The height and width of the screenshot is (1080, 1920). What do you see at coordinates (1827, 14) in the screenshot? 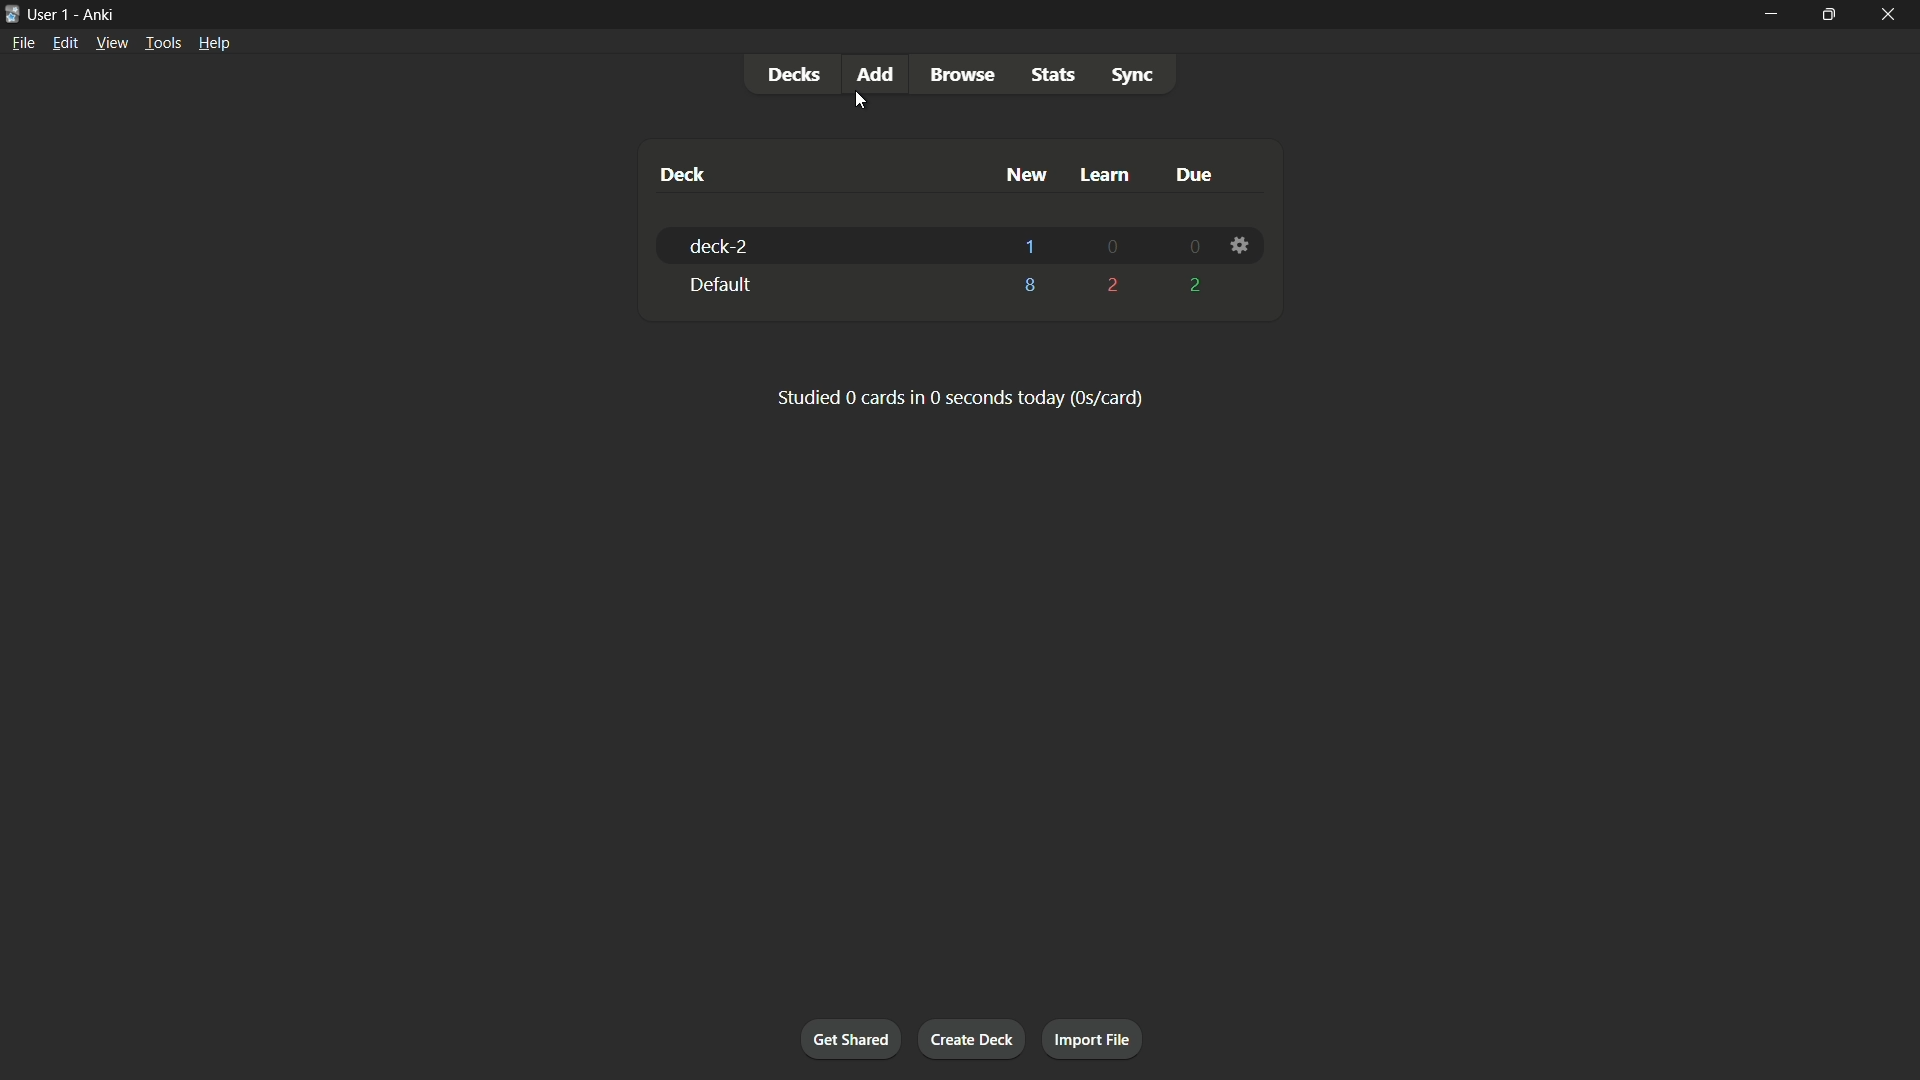
I see `maximize` at bounding box center [1827, 14].